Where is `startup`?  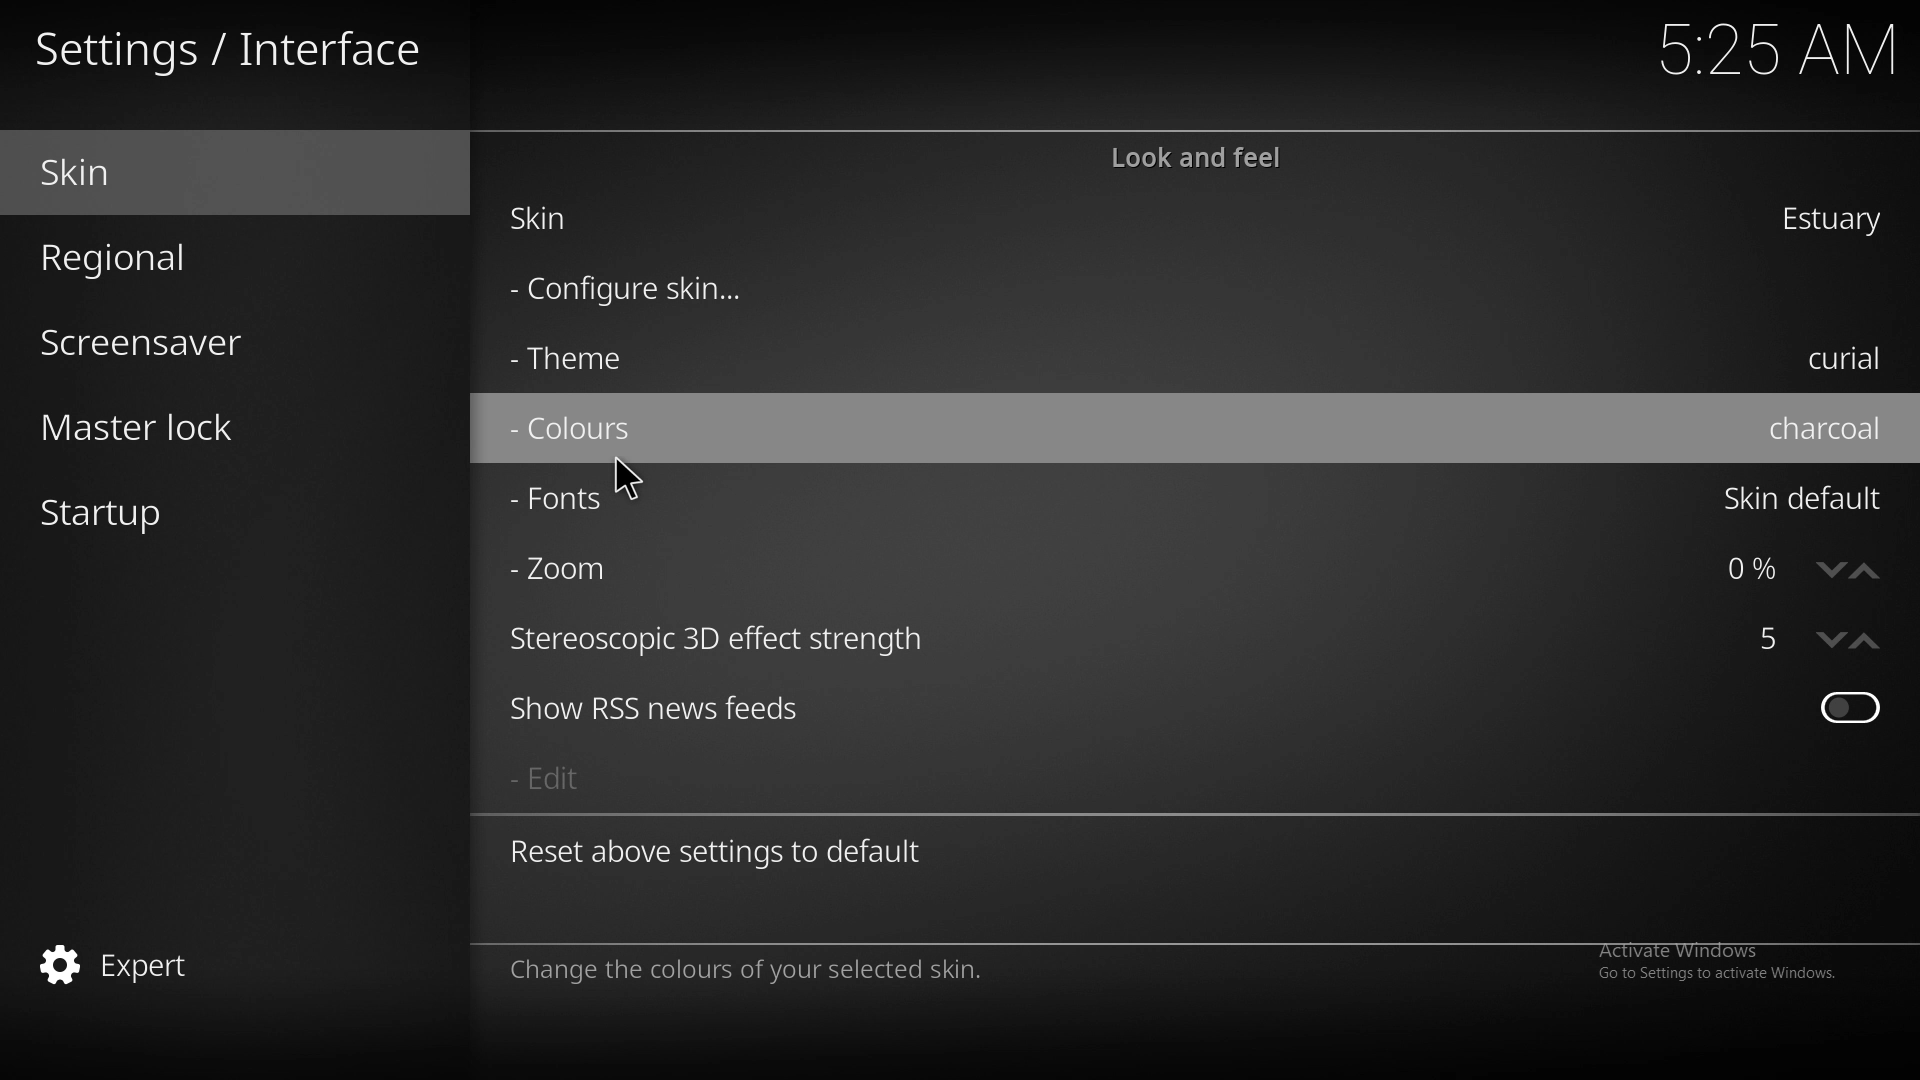 startup is located at coordinates (145, 519).